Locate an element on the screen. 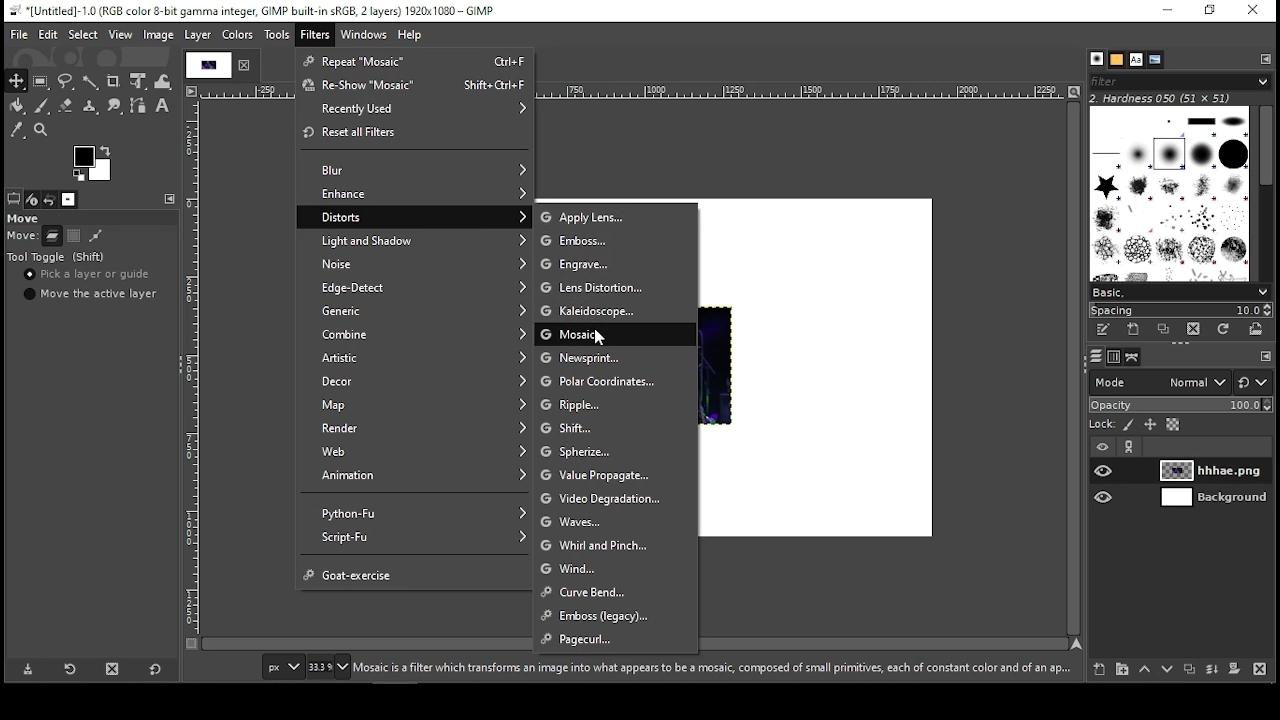 The height and width of the screenshot is (720, 1280). apply lens is located at coordinates (614, 216).